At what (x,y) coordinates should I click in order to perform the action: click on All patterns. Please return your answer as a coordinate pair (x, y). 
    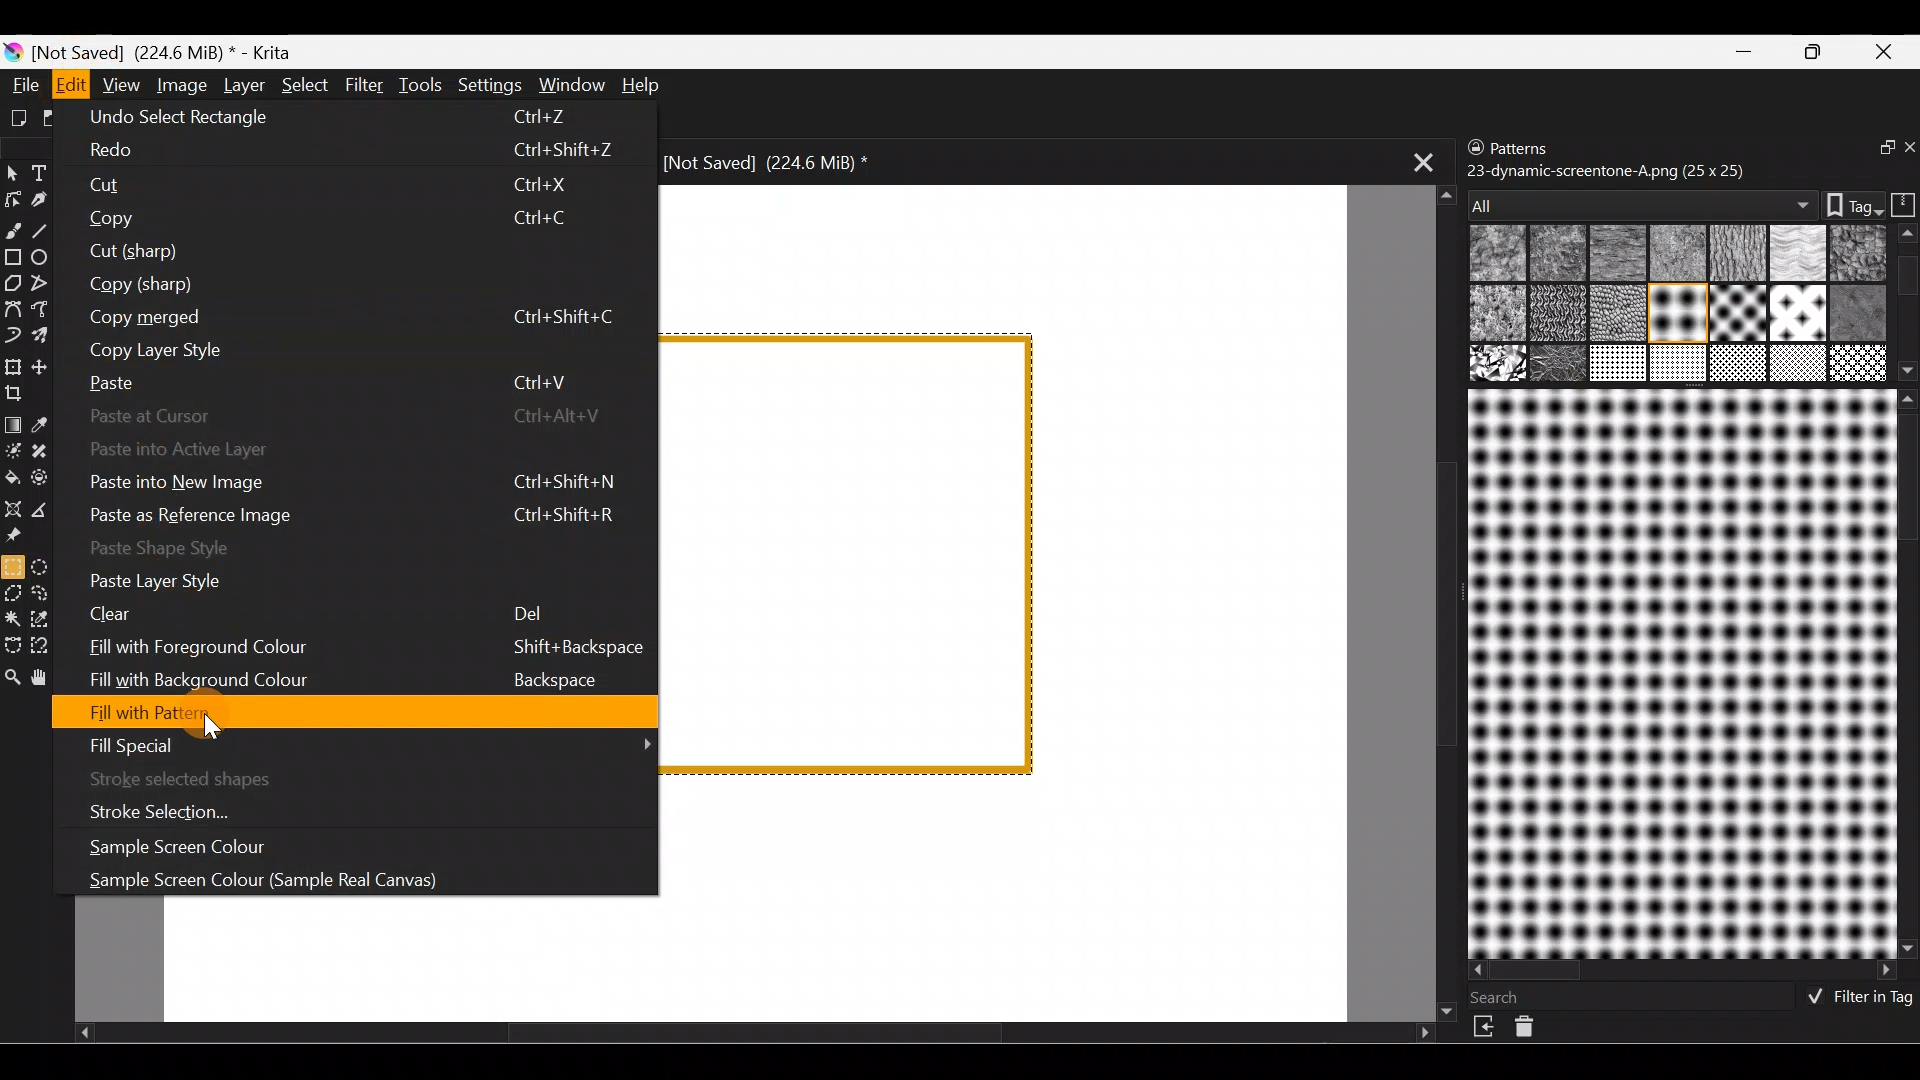
    Looking at the image, I should click on (1637, 199).